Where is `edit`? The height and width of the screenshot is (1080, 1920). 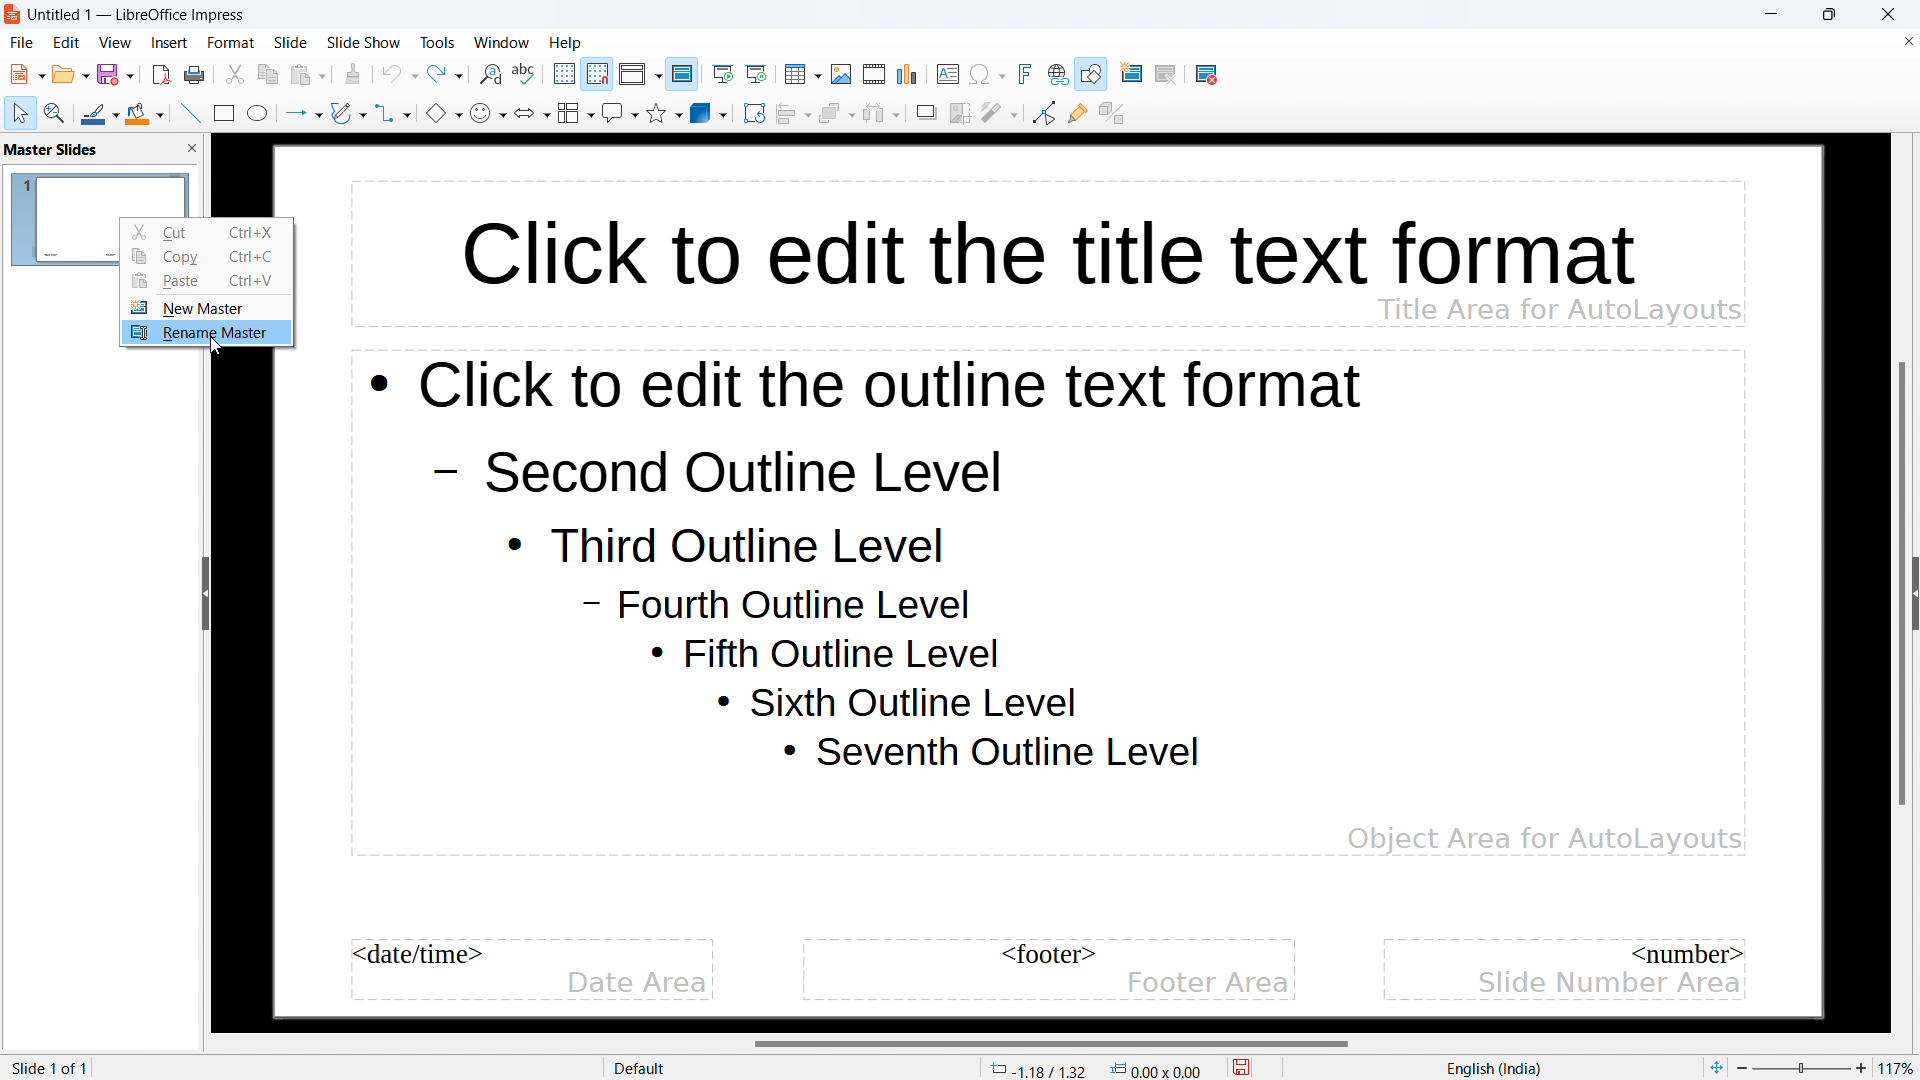 edit is located at coordinates (67, 43).